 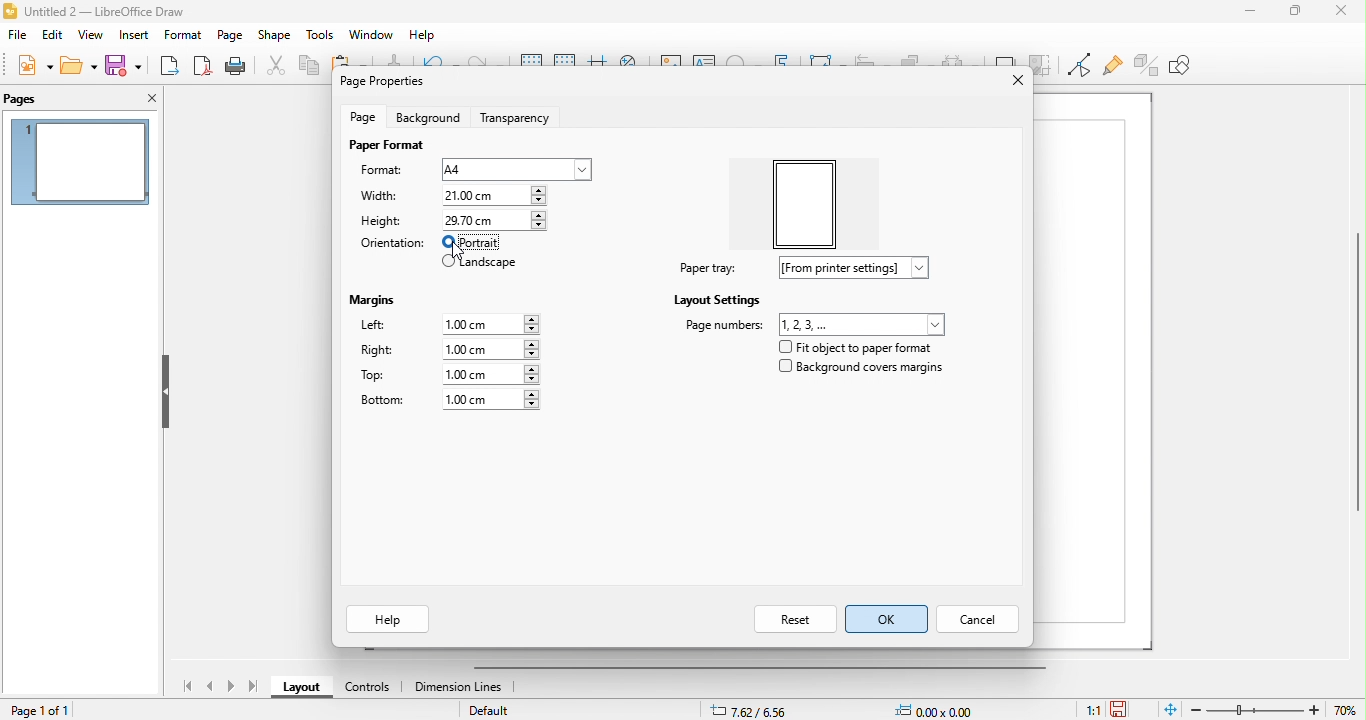 I want to click on format, so click(x=183, y=35).